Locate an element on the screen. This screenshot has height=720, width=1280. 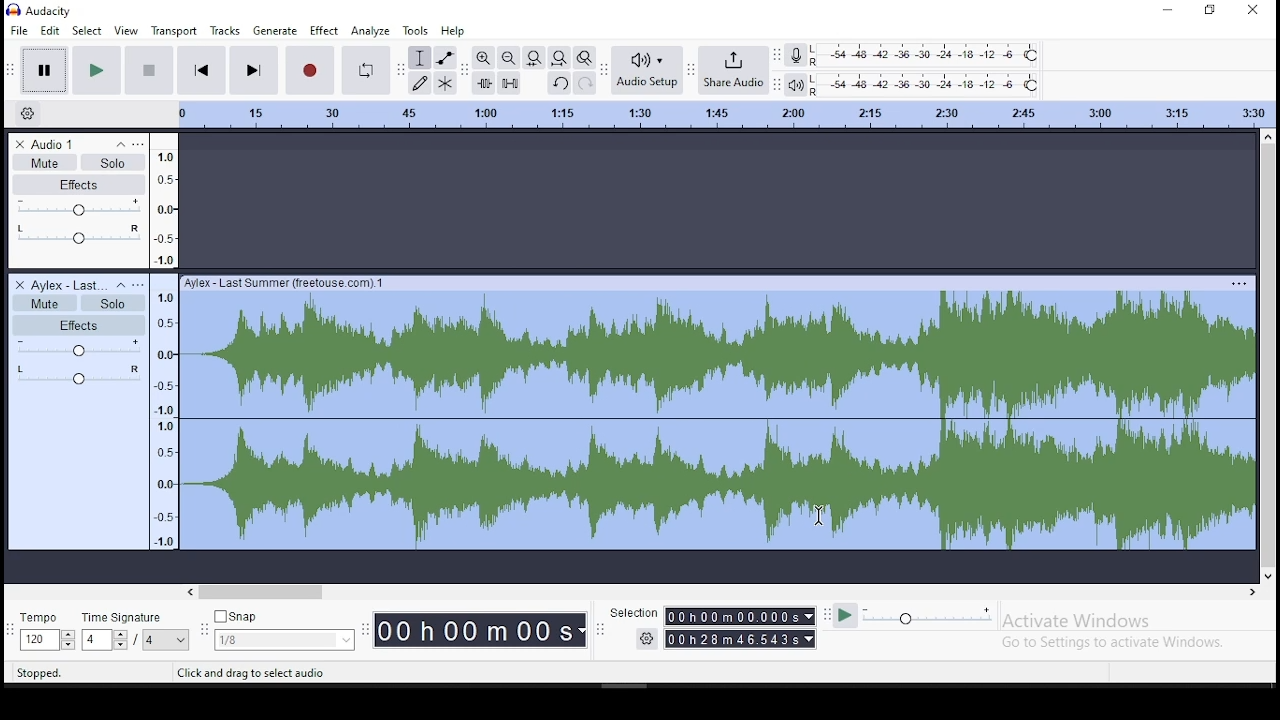
envelope tool is located at coordinates (445, 57).